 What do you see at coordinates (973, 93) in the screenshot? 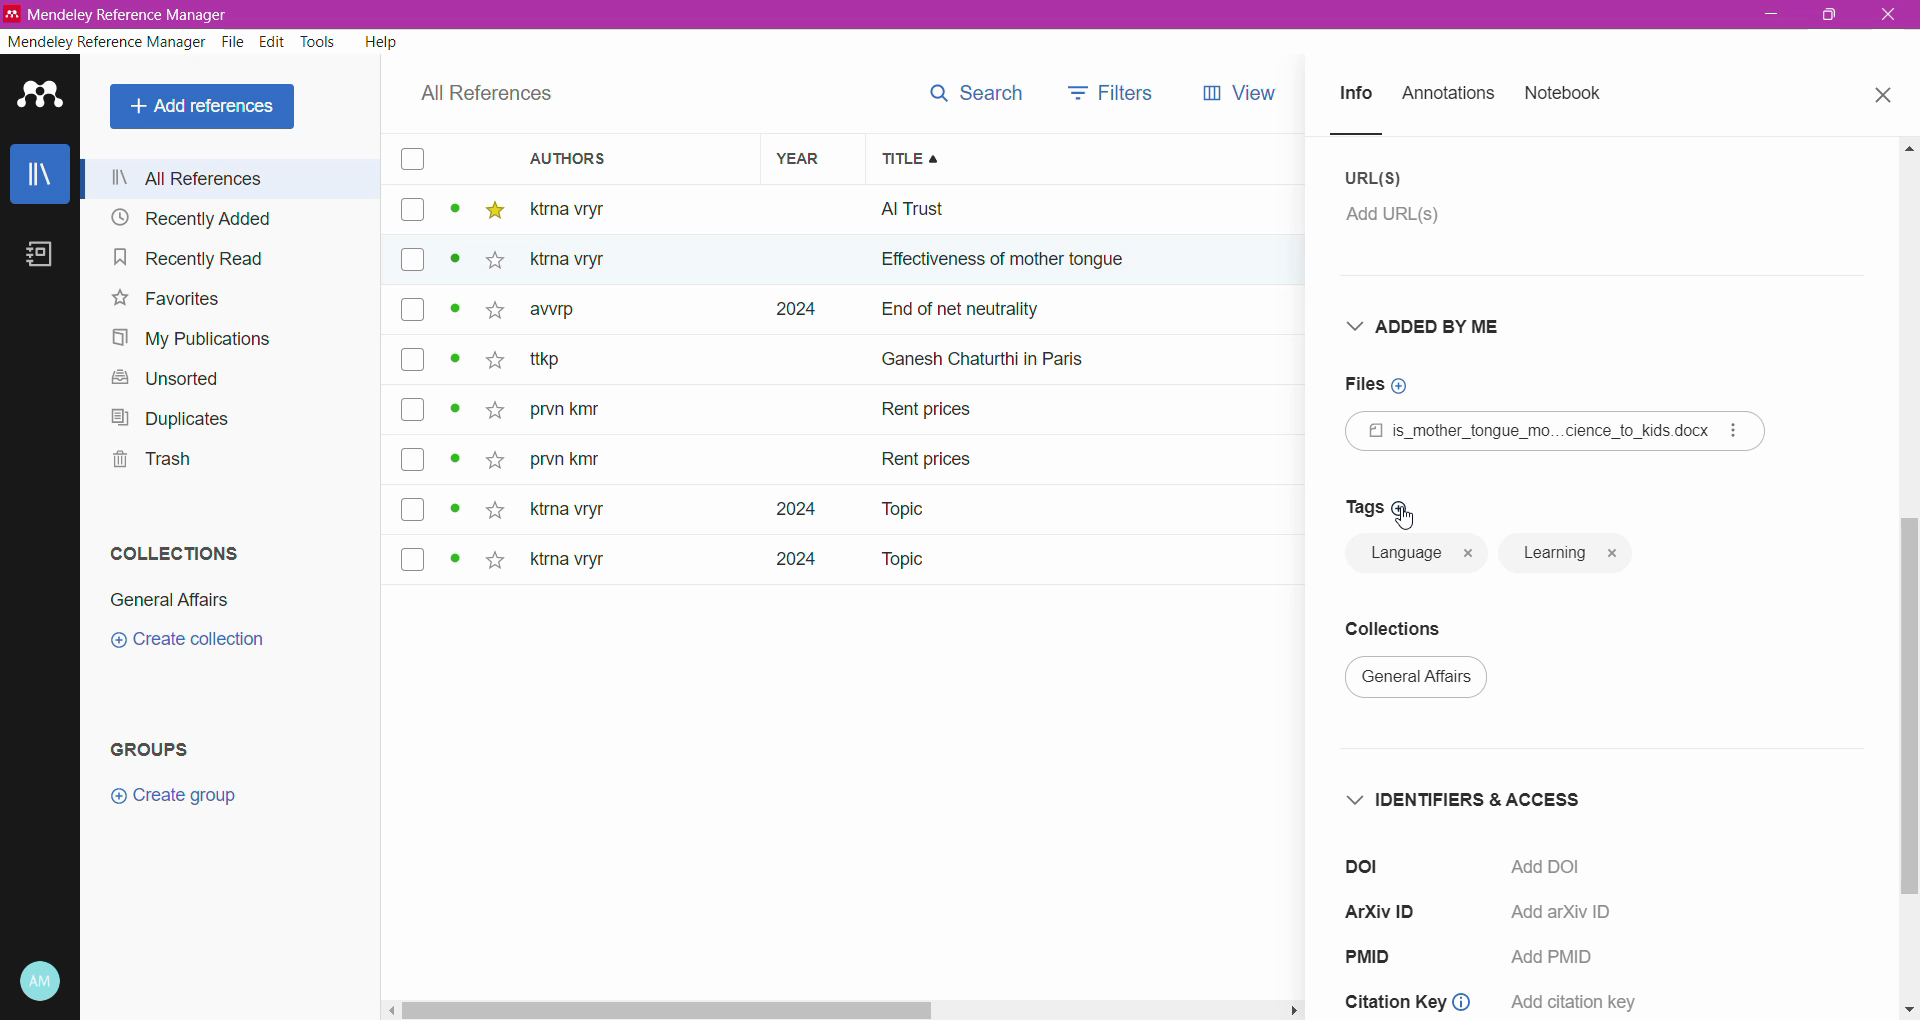
I see `search` at bounding box center [973, 93].